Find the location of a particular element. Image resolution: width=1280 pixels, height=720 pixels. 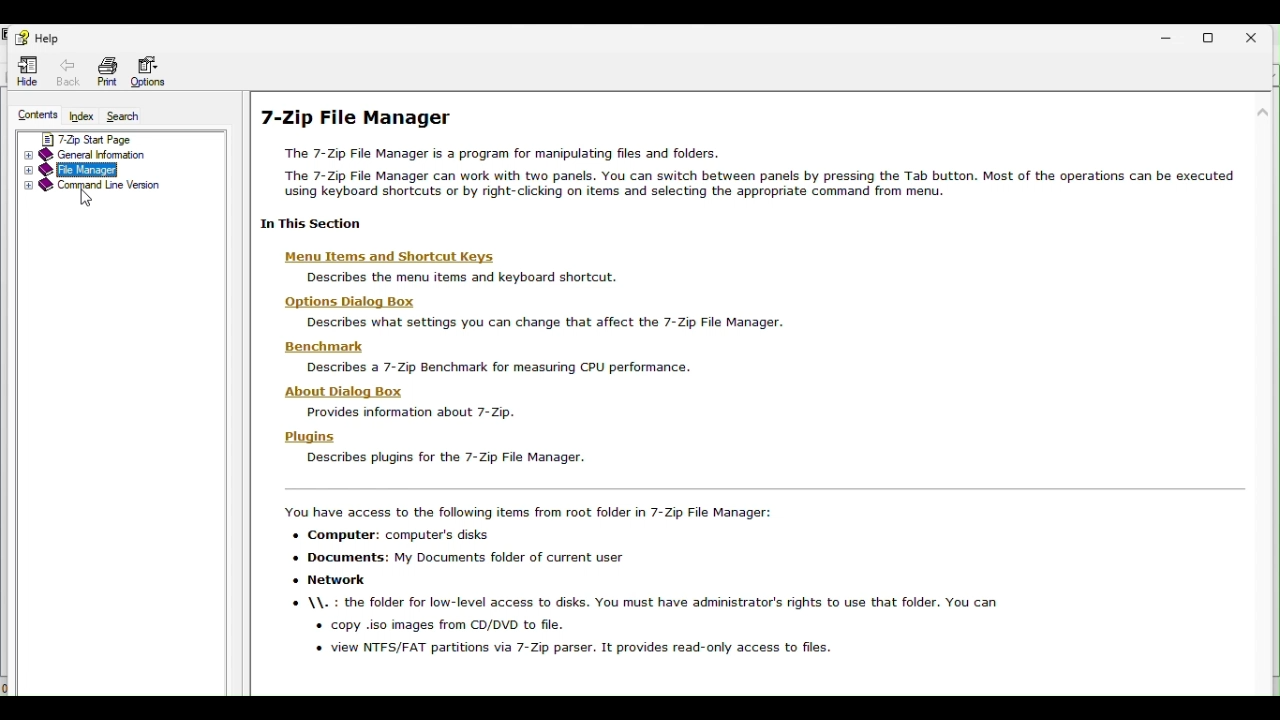

Cursor is located at coordinates (84, 199).